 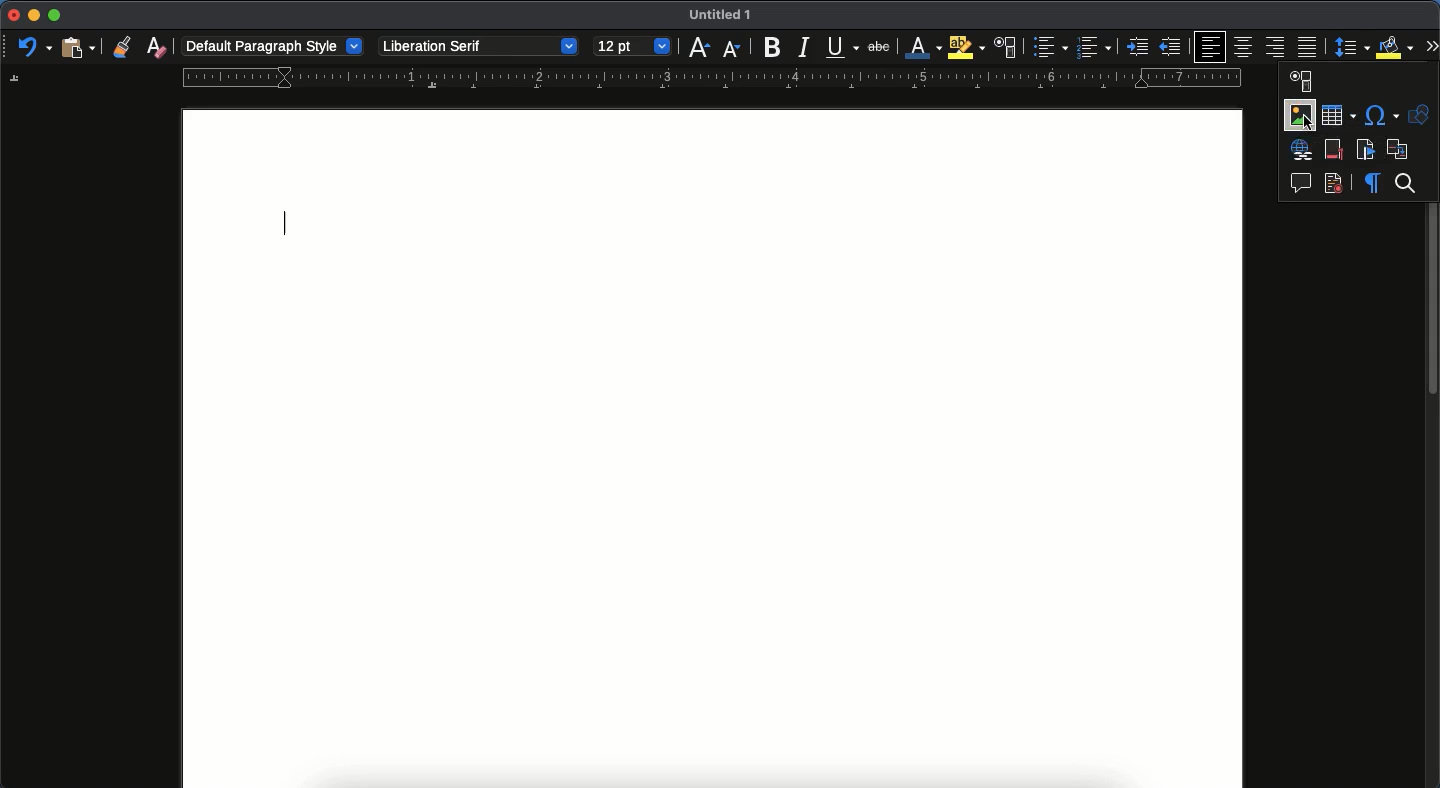 What do you see at coordinates (1309, 47) in the screenshot?
I see `justify` at bounding box center [1309, 47].